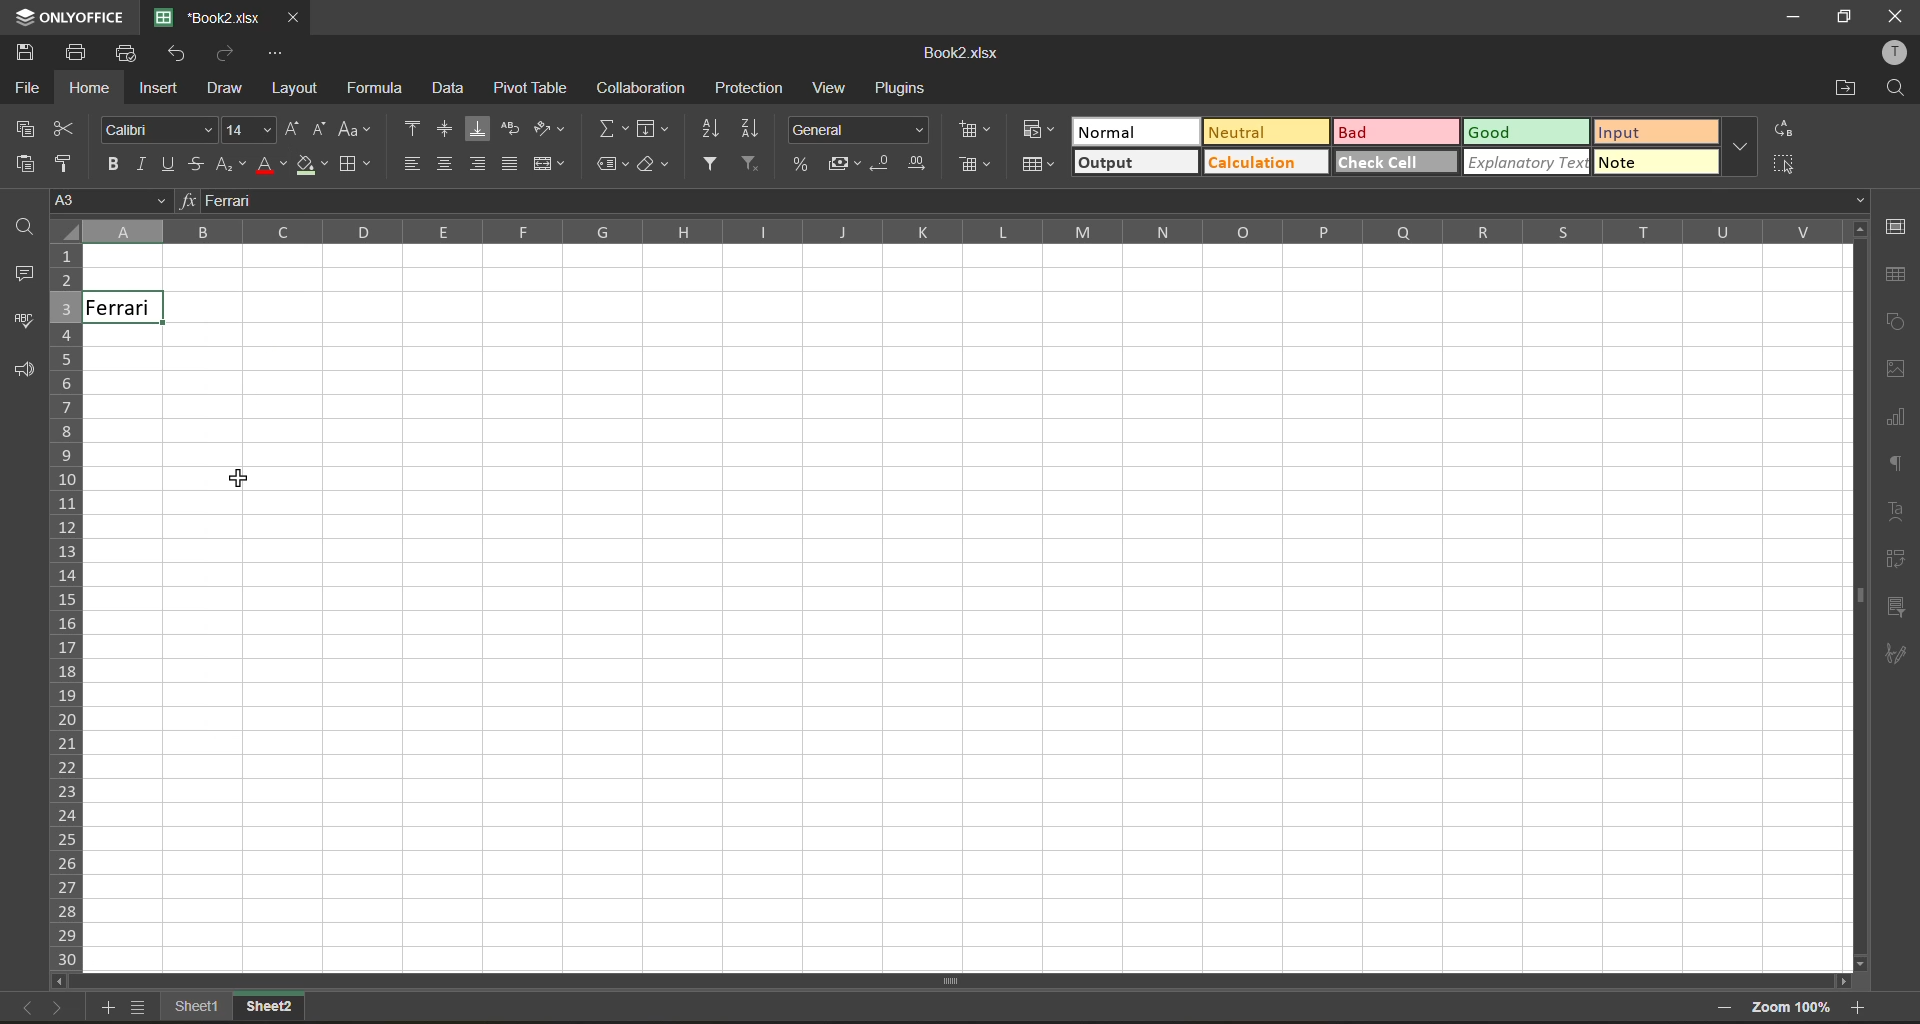 The image size is (1920, 1024). Describe the element at coordinates (654, 128) in the screenshot. I see `fields` at that location.